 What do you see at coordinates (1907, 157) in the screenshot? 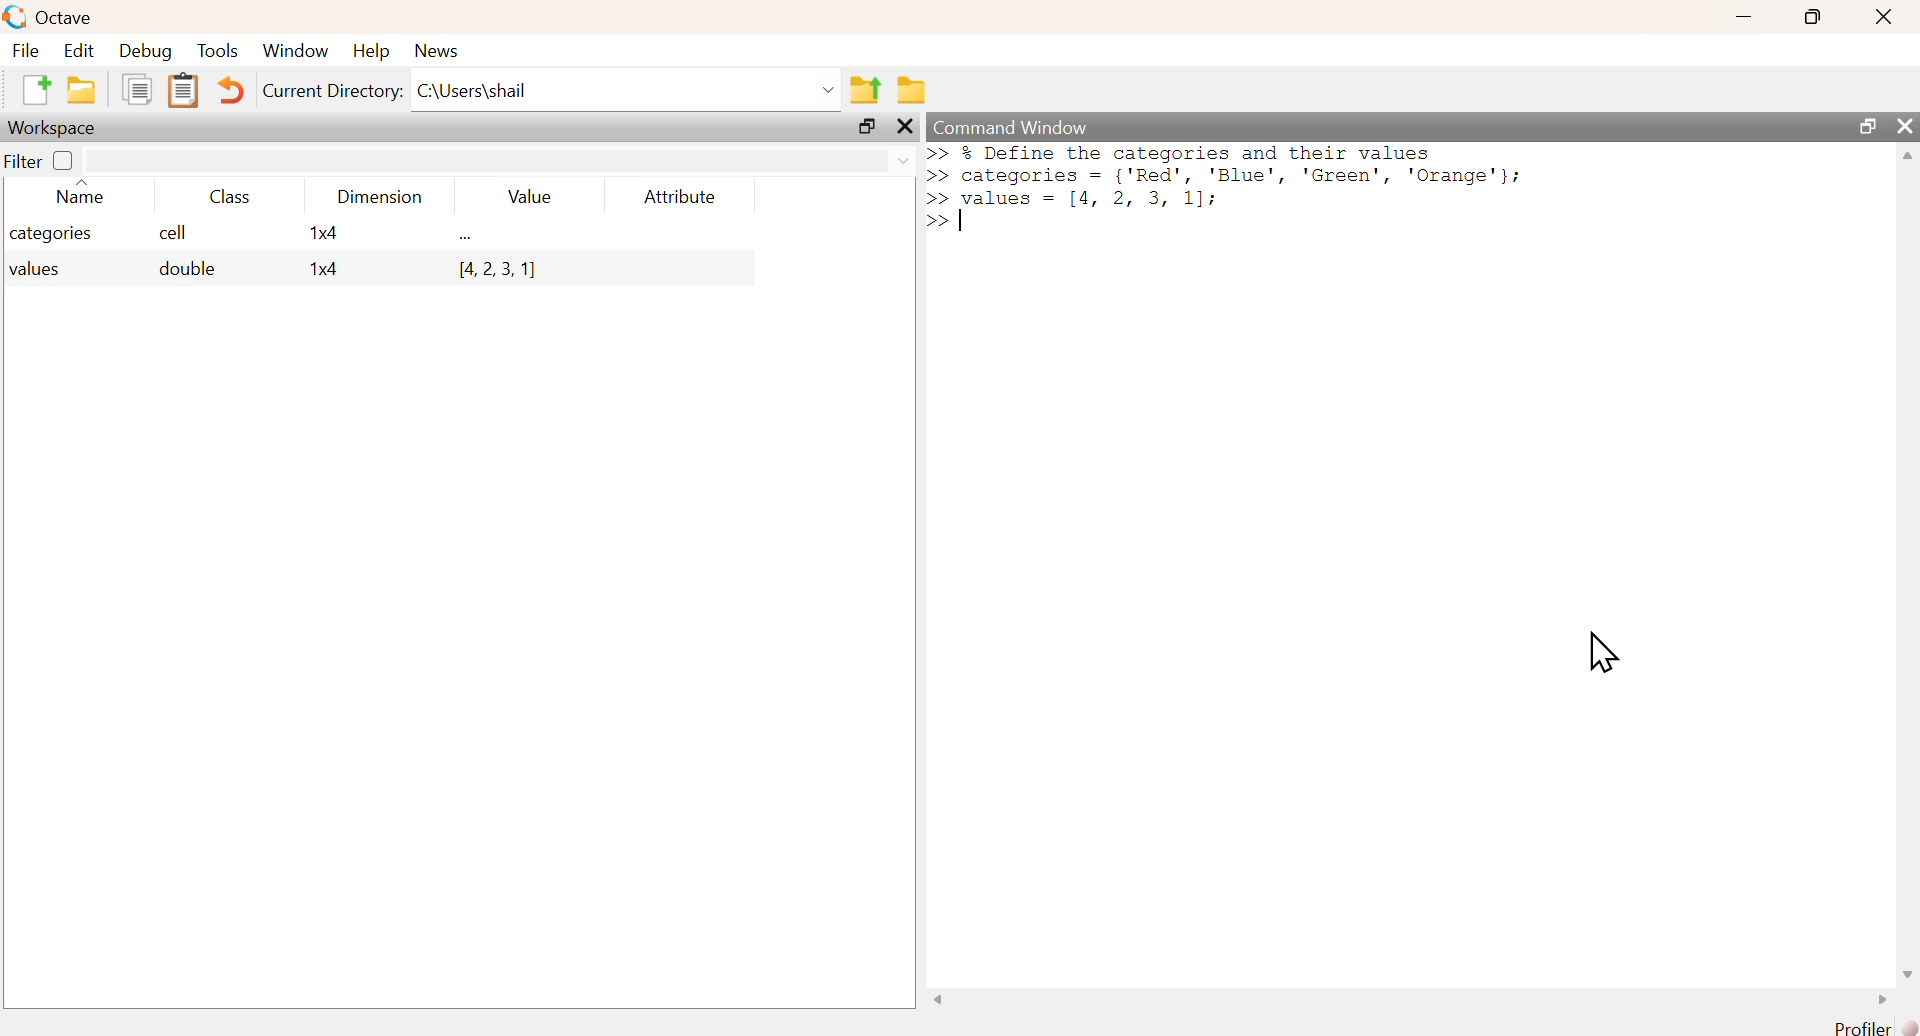
I see `scroll up` at bounding box center [1907, 157].